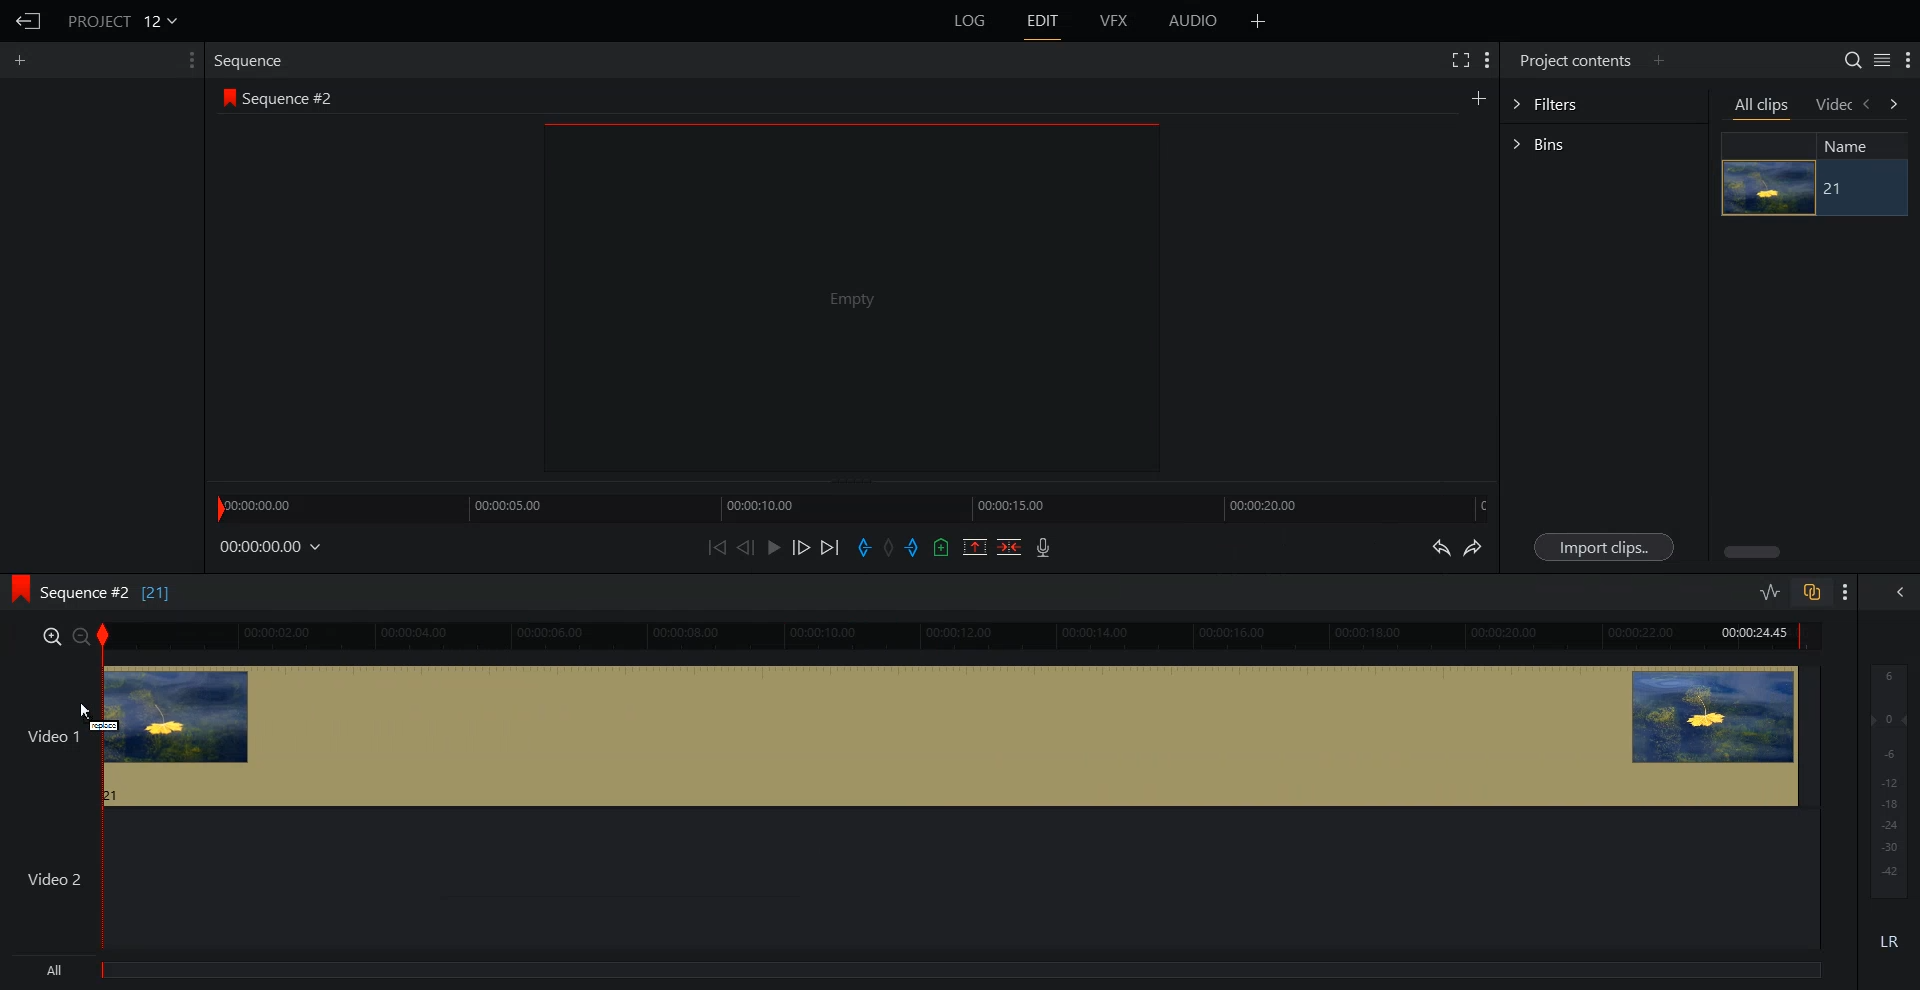 Image resolution: width=1920 pixels, height=990 pixels. I want to click on Video Slider, so click(972, 637).